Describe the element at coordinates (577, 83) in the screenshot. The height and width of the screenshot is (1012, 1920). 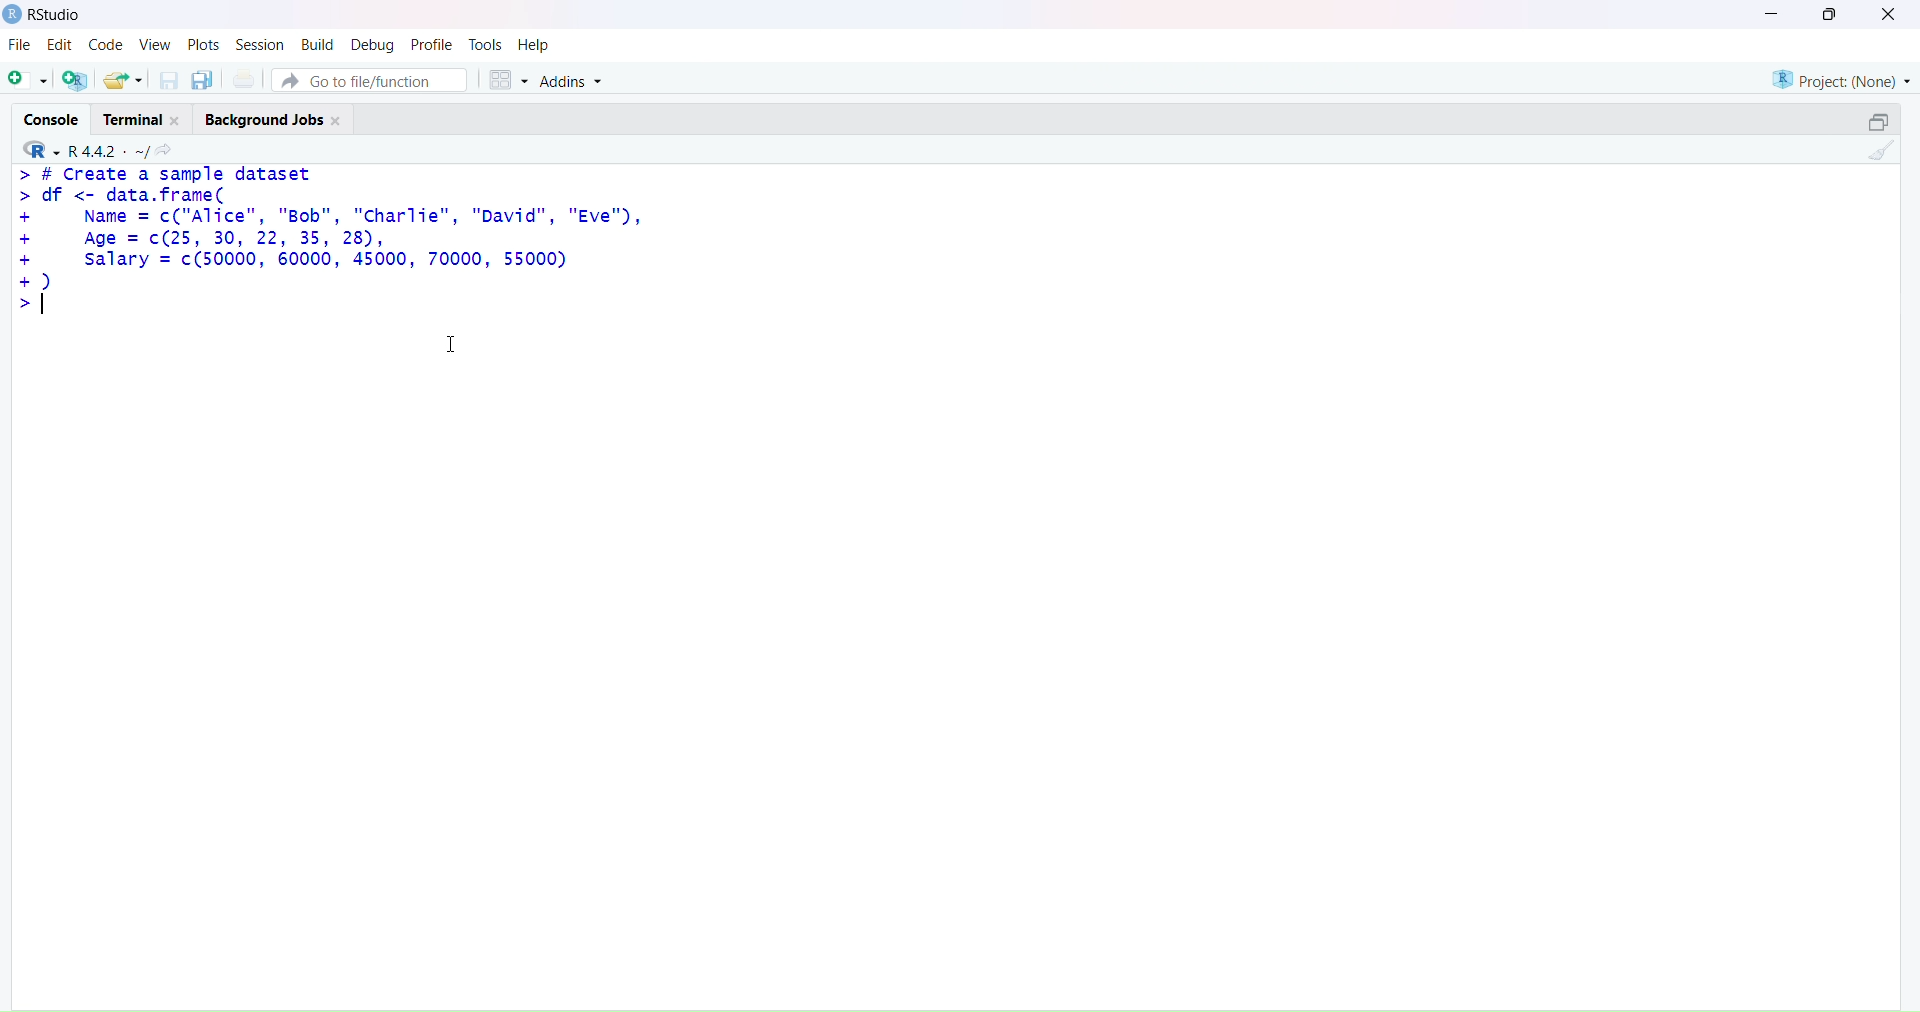
I see `addins` at that location.